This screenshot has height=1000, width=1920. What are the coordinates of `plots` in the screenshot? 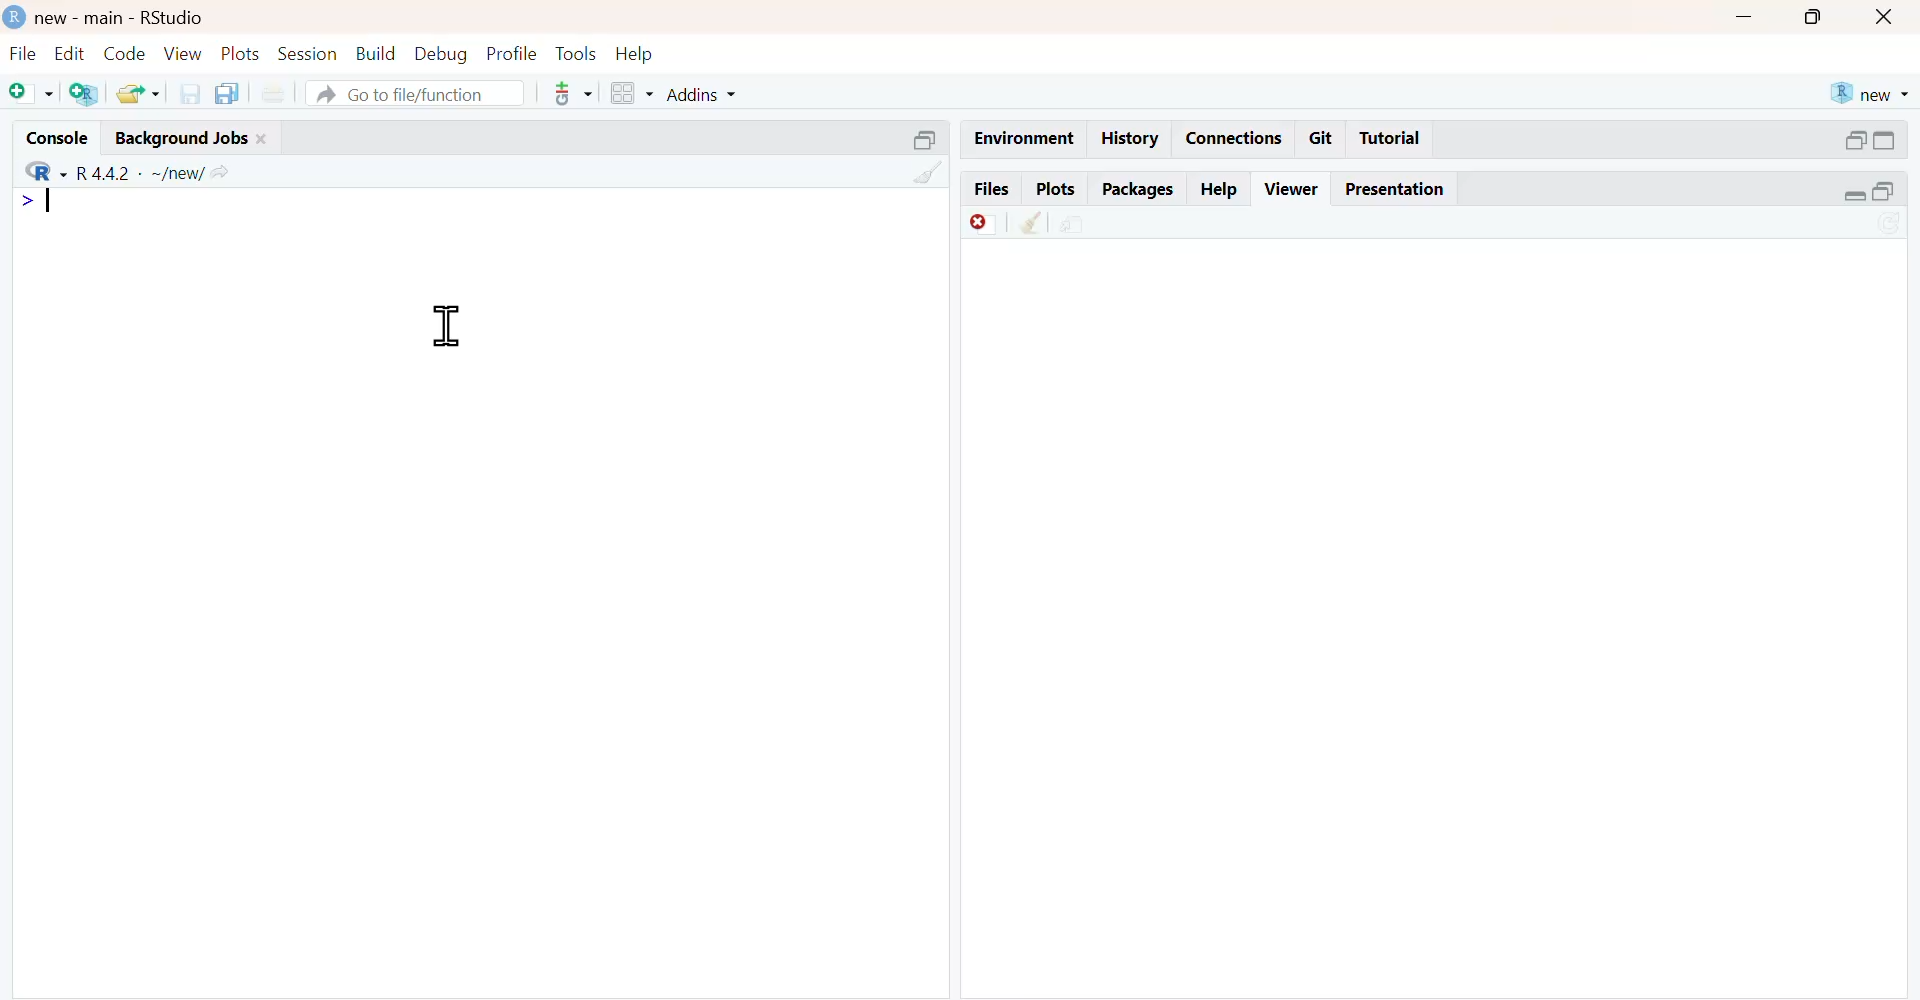 It's located at (243, 53).